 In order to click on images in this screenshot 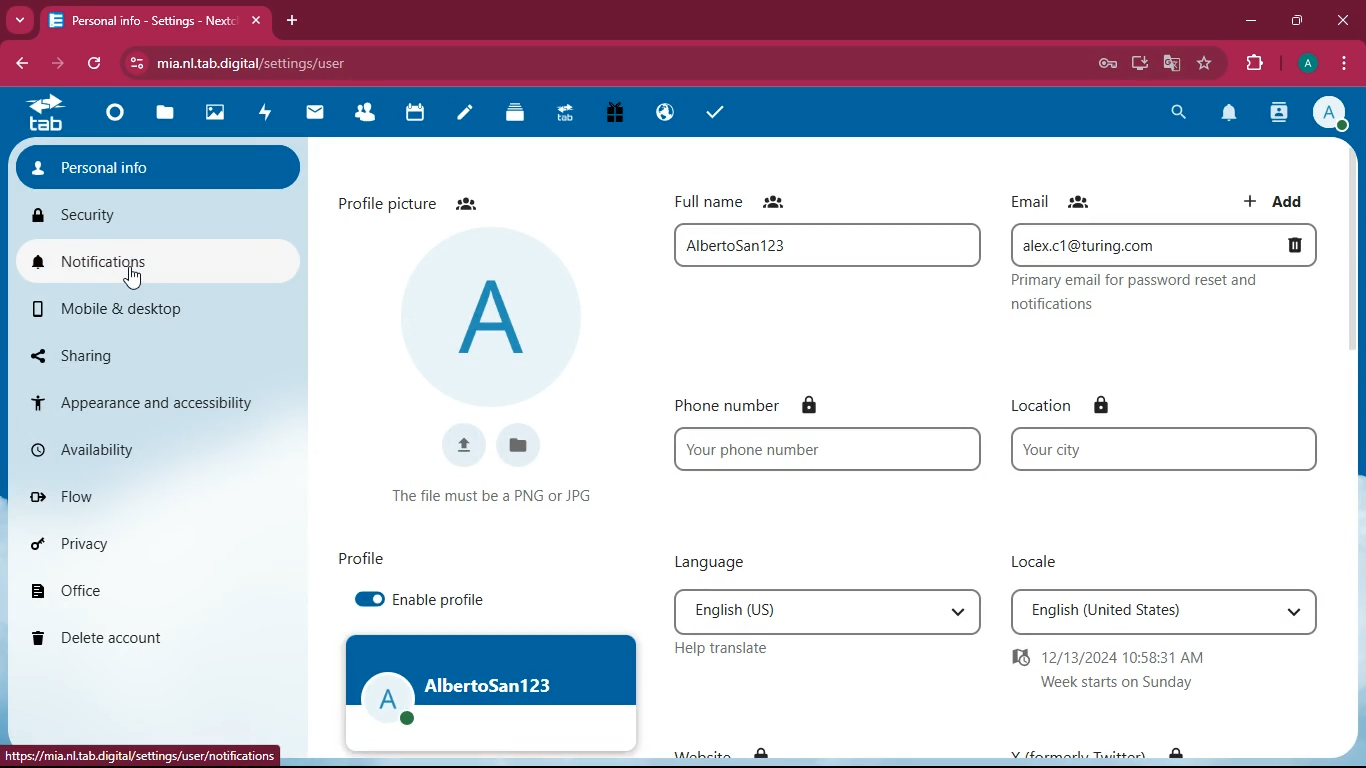, I will do `click(213, 114)`.